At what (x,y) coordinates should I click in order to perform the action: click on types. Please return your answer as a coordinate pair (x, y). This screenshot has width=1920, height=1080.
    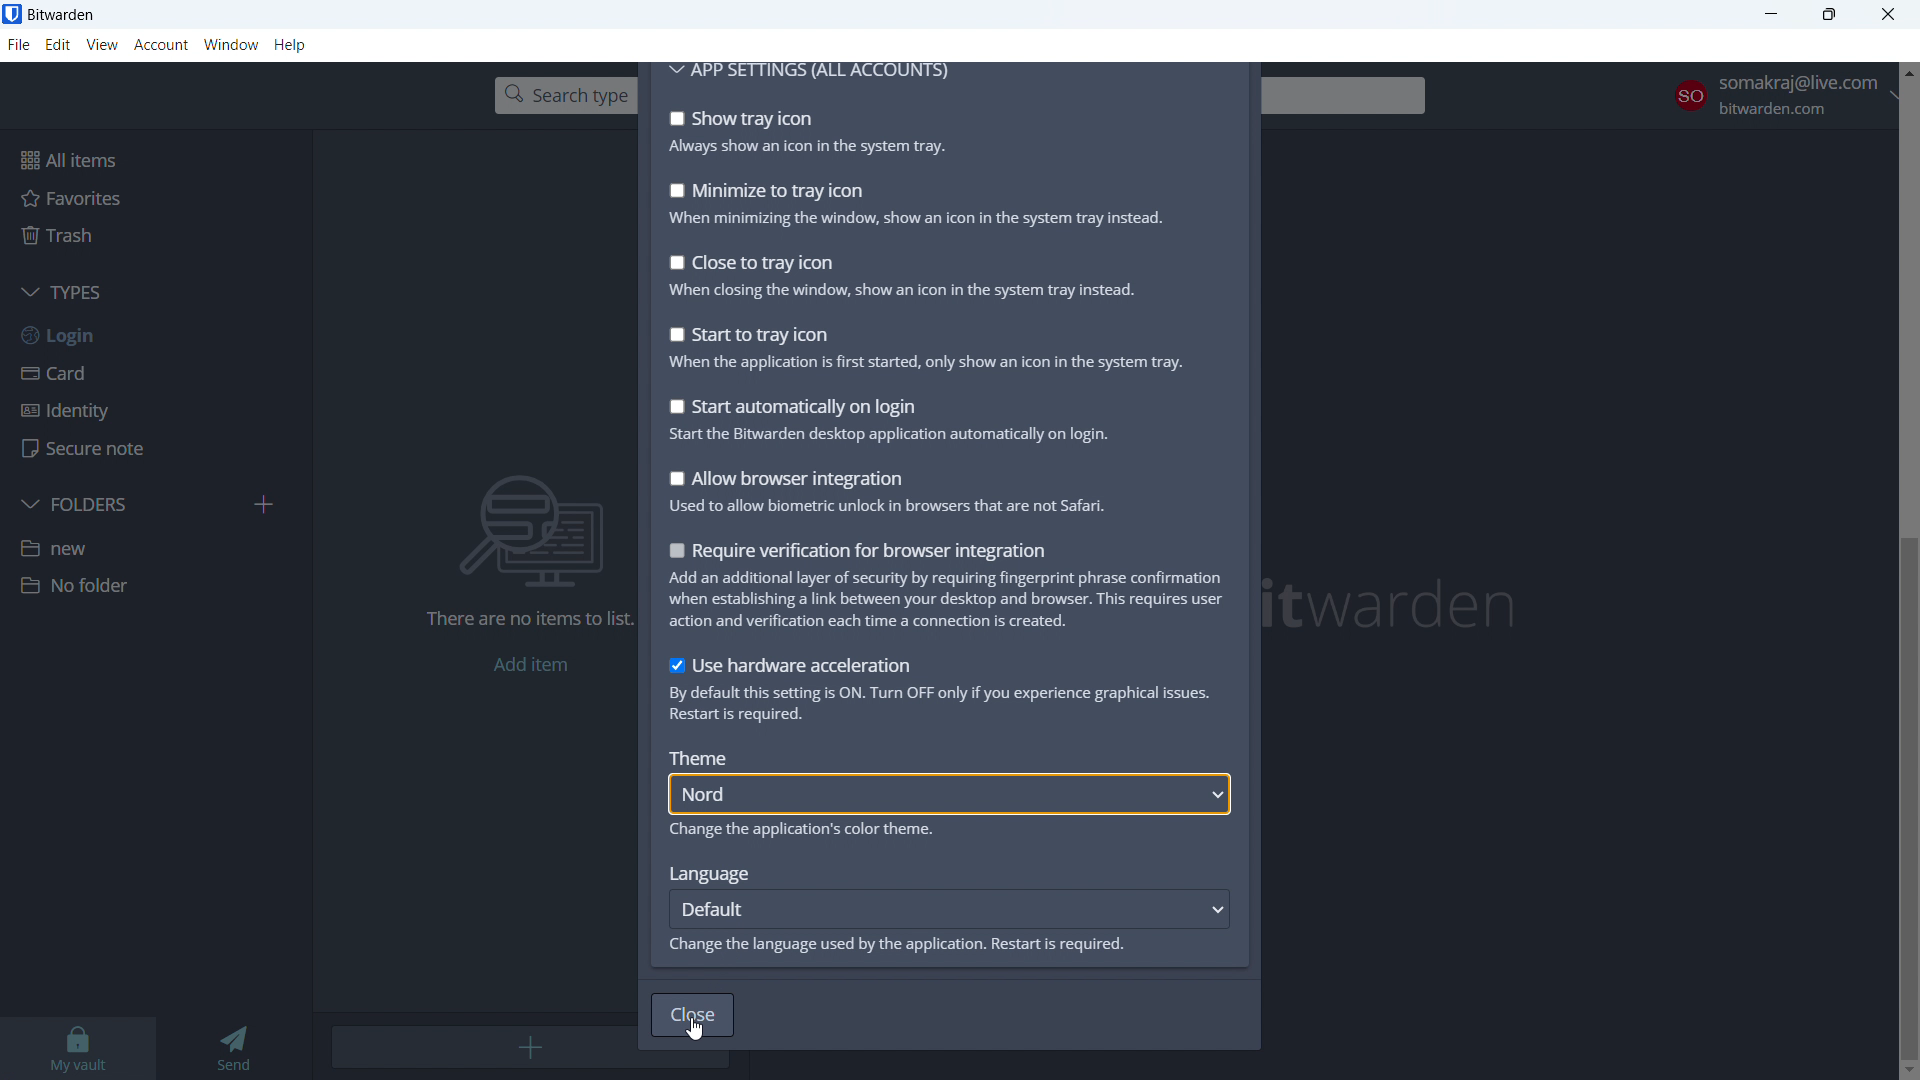
    Looking at the image, I should click on (155, 293).